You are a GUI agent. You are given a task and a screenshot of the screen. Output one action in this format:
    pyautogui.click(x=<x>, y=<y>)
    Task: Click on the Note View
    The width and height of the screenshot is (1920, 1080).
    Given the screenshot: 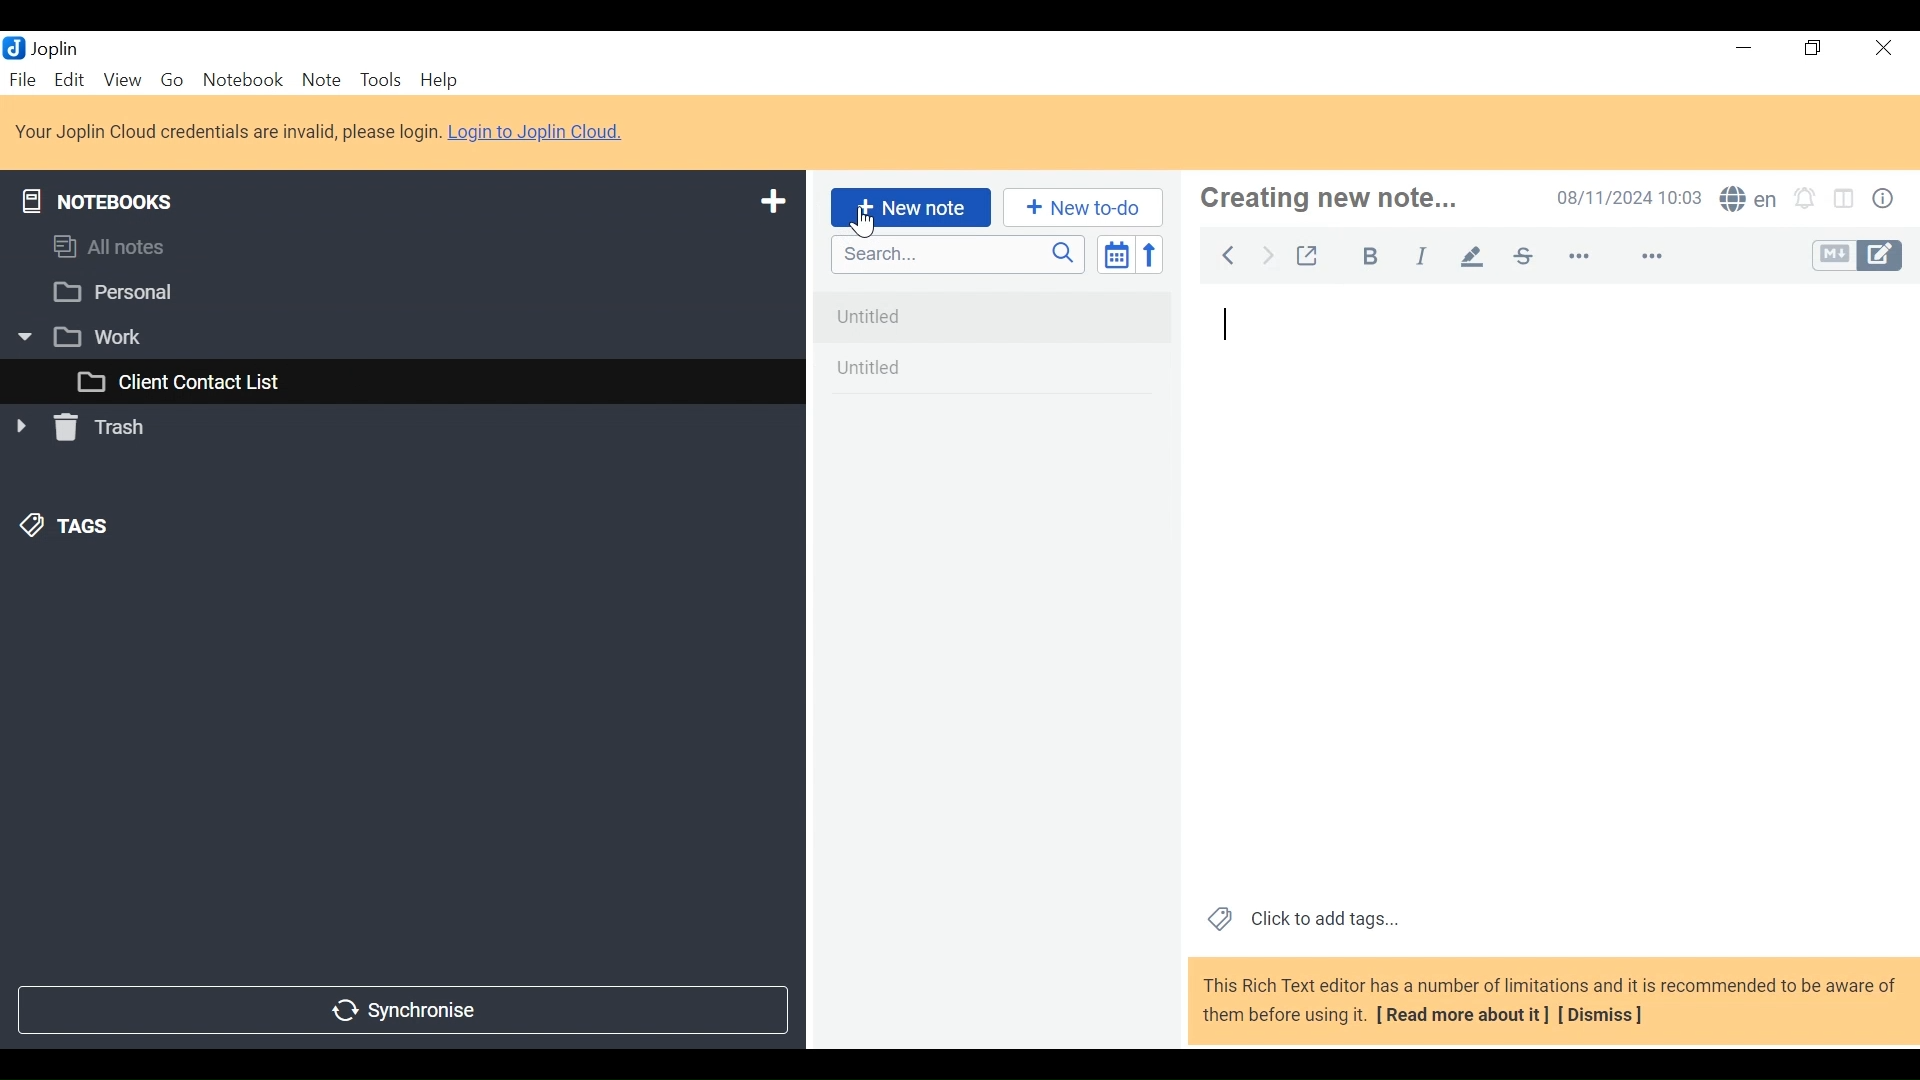 What is the action you would take?
    pyautogui.click(x=1550, y=591)
    